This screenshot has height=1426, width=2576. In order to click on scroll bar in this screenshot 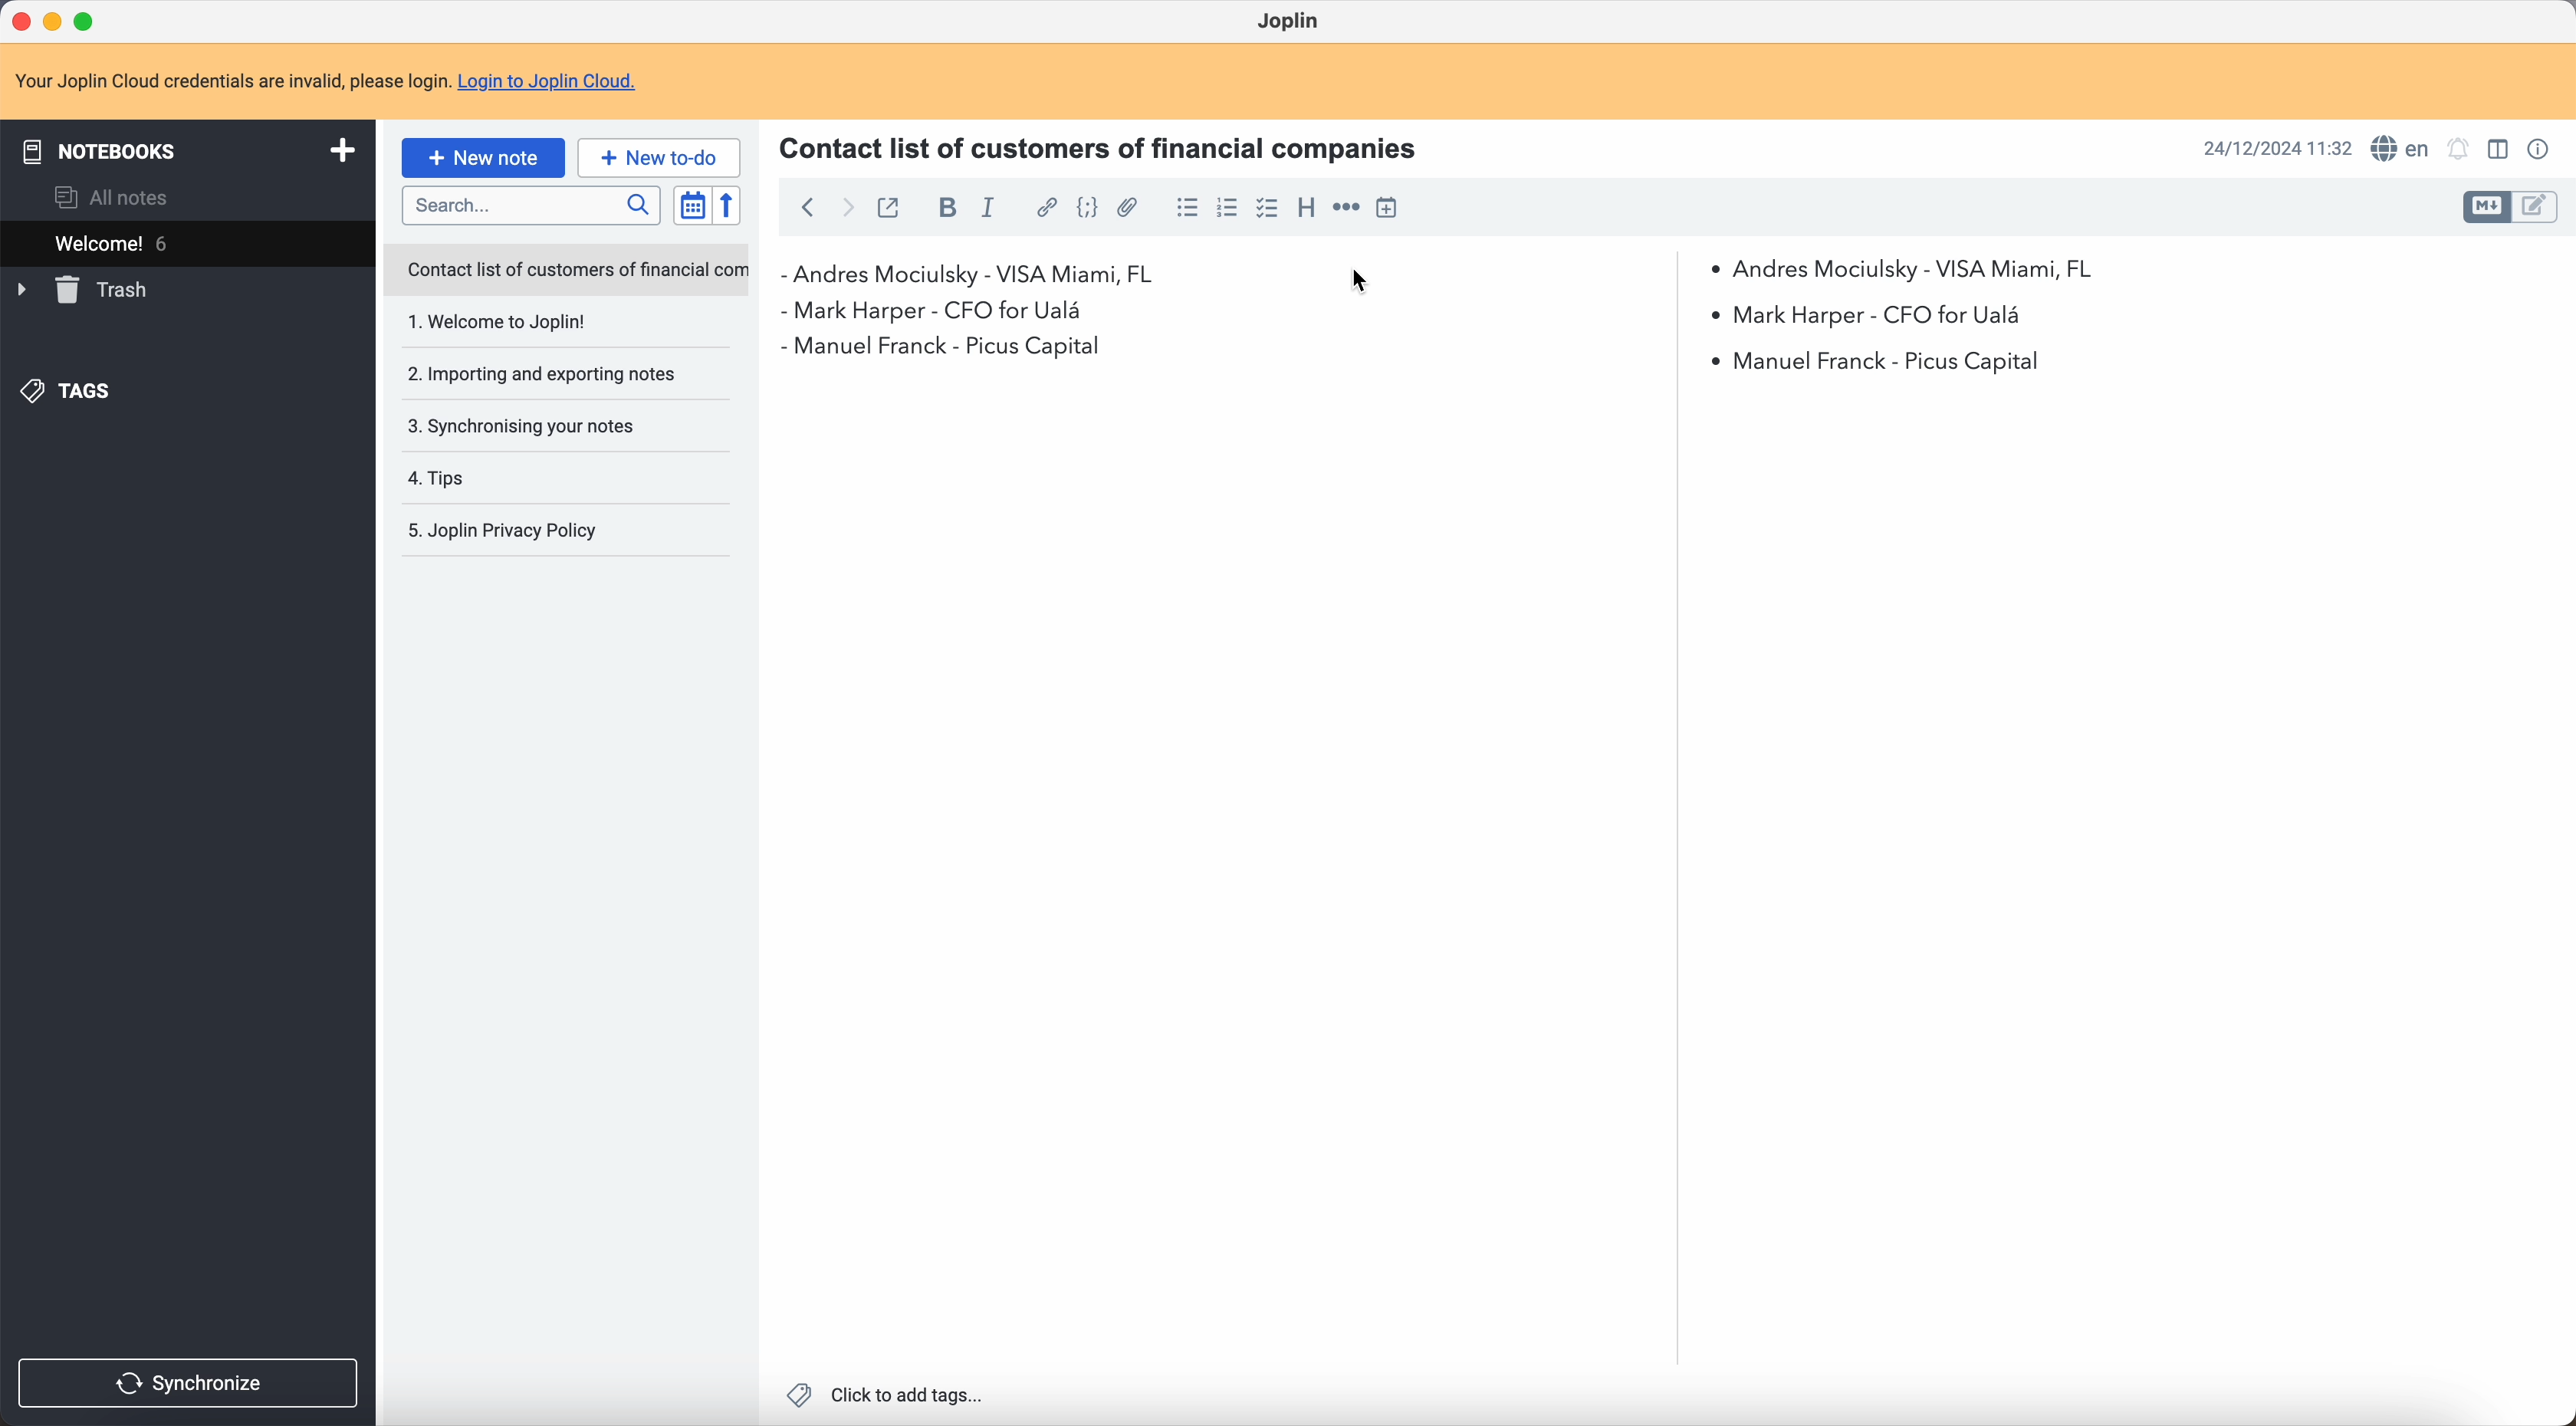, I will do `click(1667, 473)`.